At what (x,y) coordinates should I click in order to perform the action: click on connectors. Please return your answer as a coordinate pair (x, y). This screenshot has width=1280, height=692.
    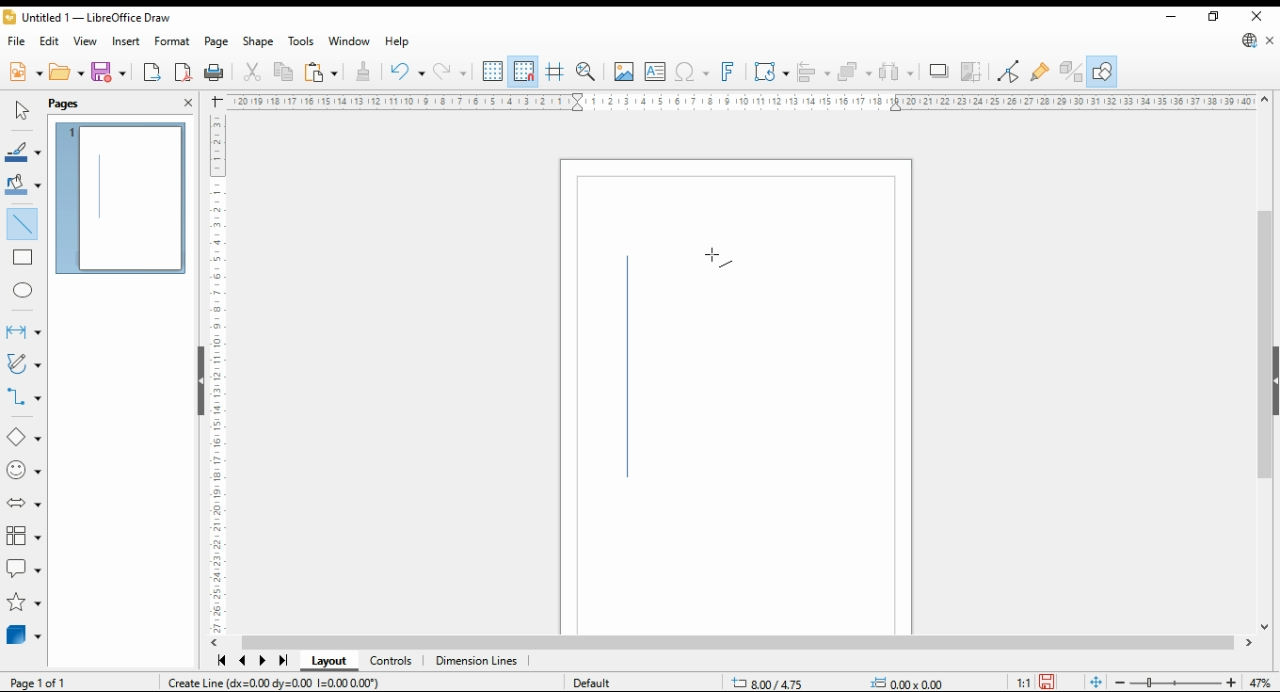
    Looking at the image, I should click on (24, 397).